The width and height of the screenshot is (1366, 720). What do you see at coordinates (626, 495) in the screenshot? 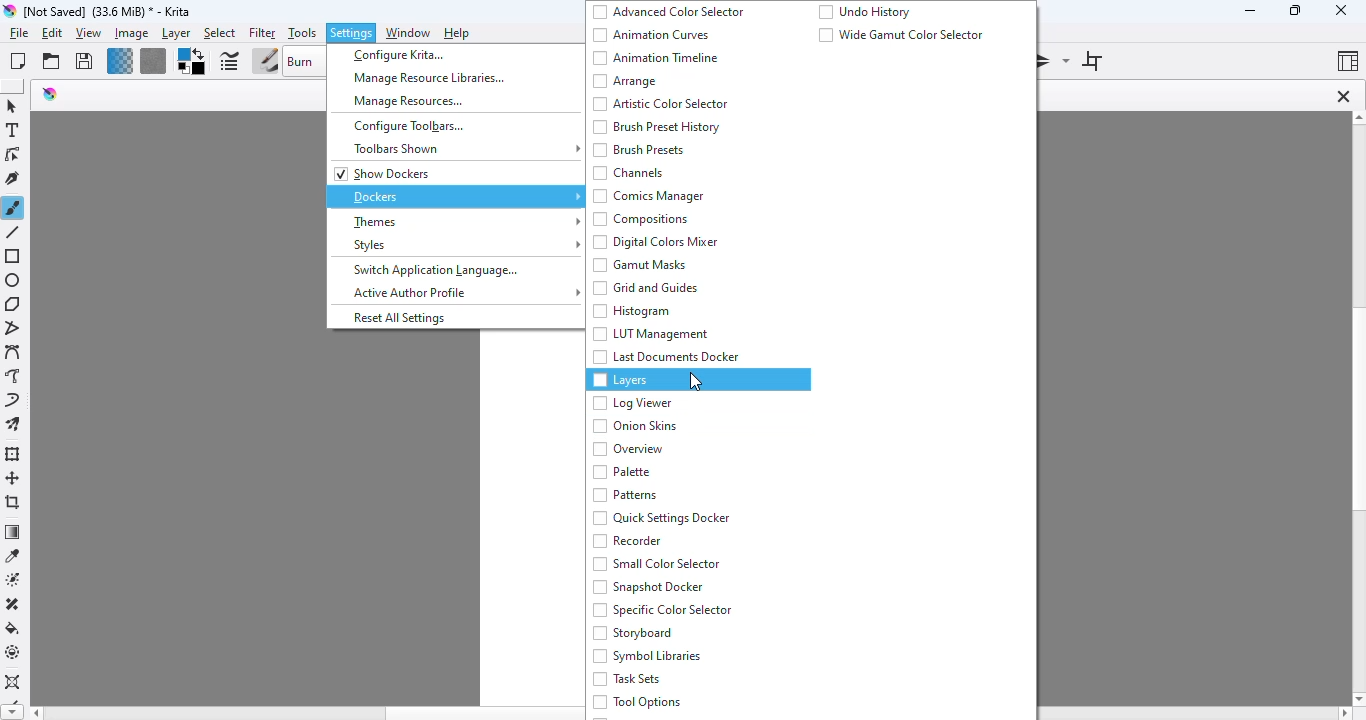
I see `patterns` at bounding box center [626, 495].